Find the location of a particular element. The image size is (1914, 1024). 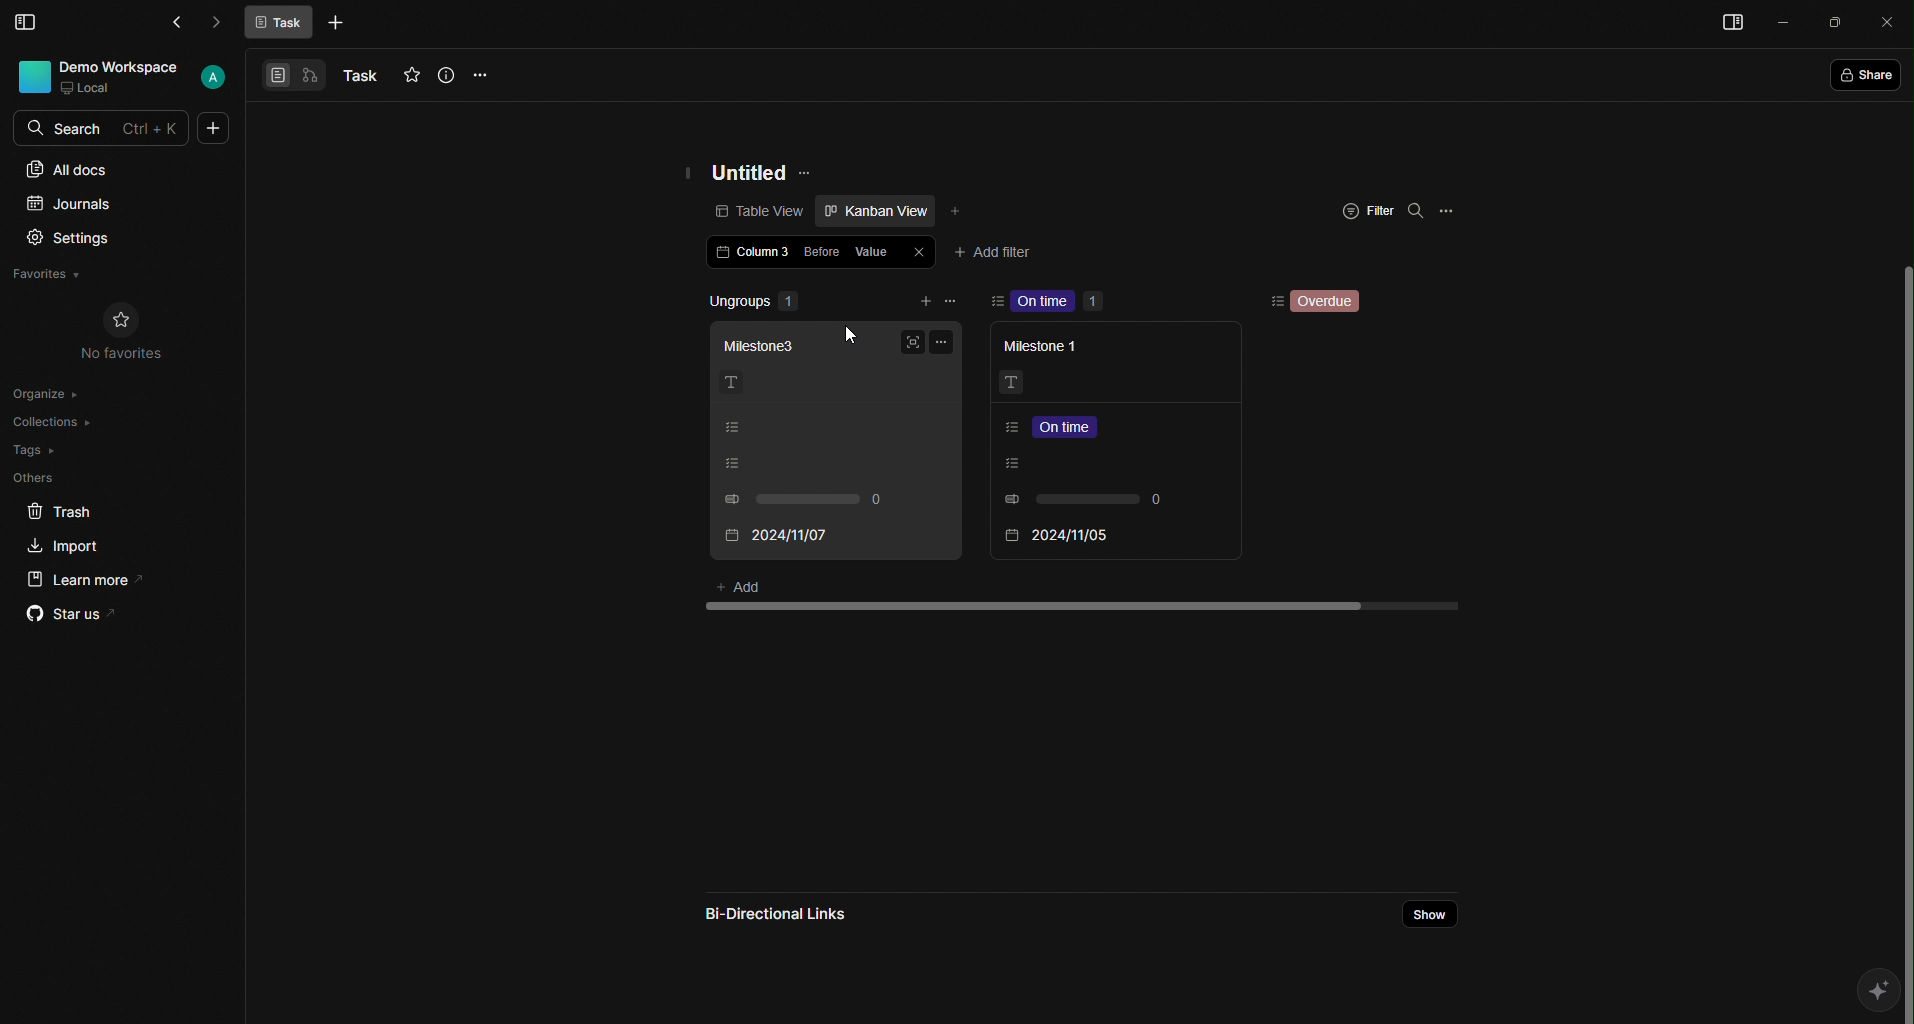

Task is located at coordinates (360, 76).